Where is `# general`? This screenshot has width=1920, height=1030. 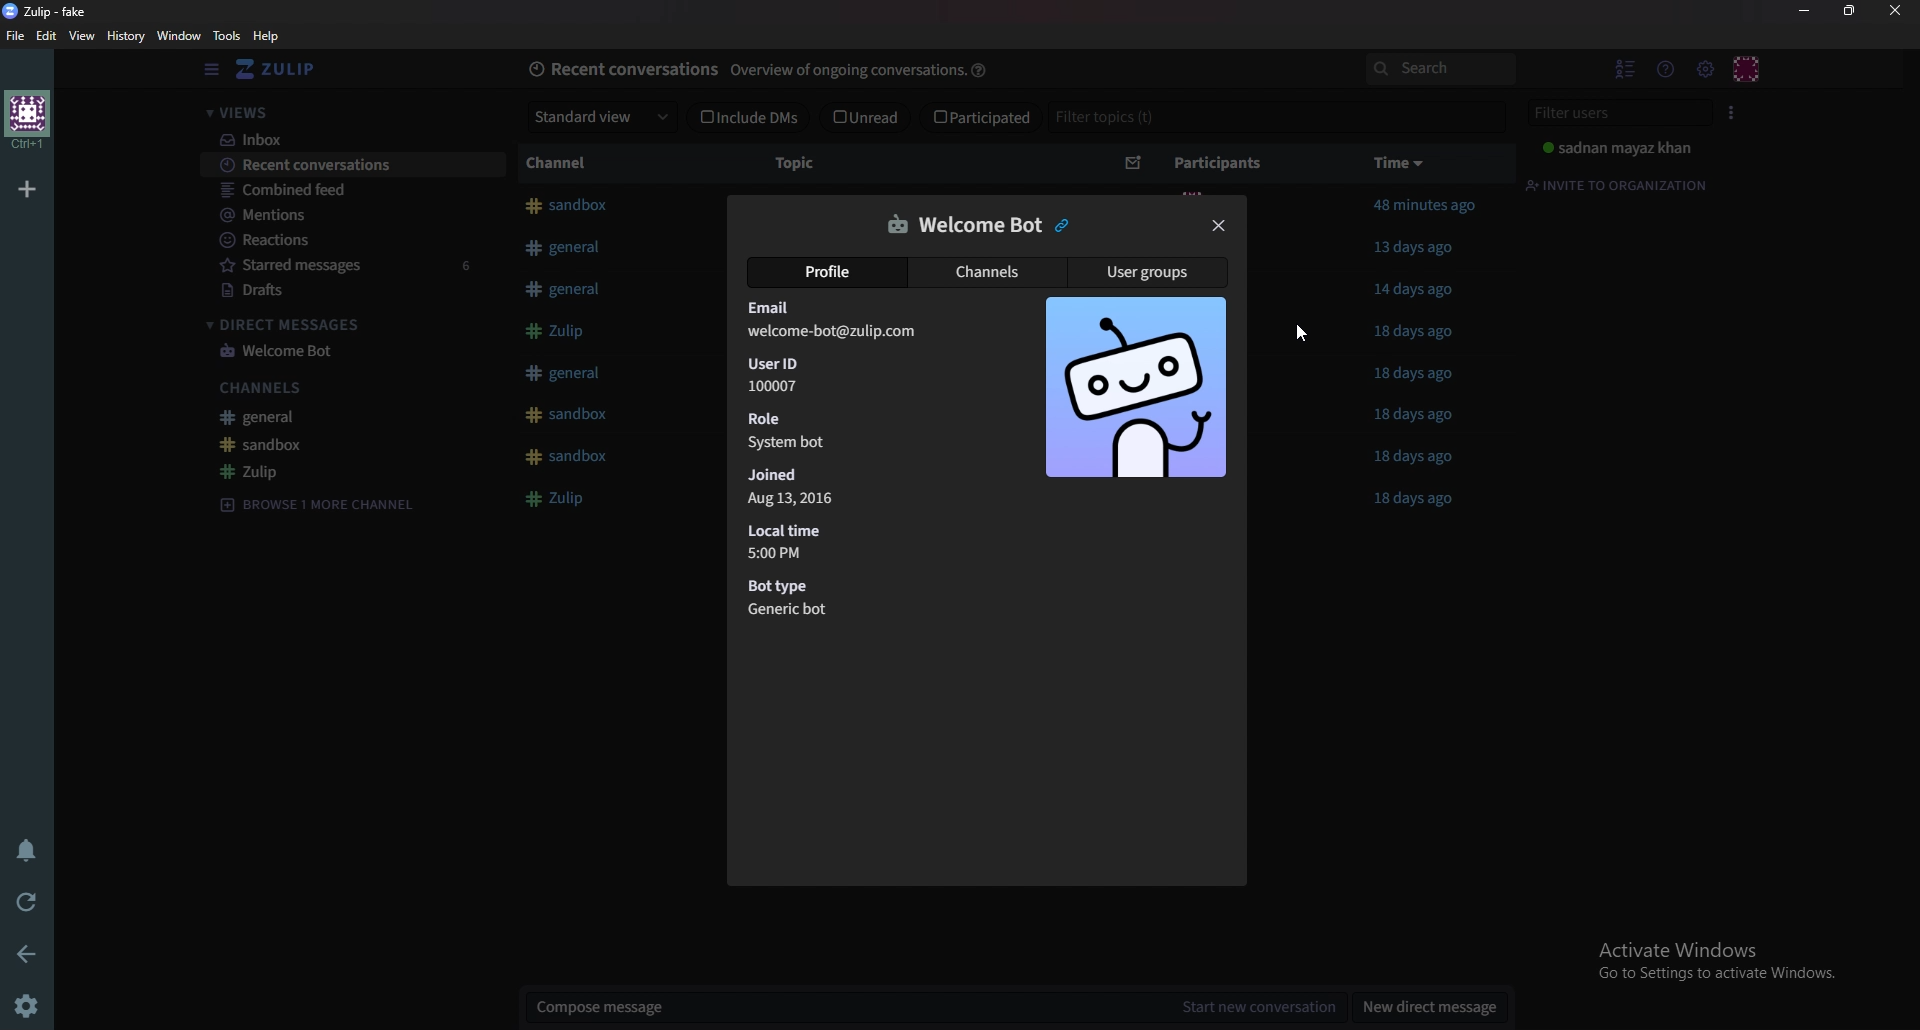 # general is located at coordinates (566, 288).